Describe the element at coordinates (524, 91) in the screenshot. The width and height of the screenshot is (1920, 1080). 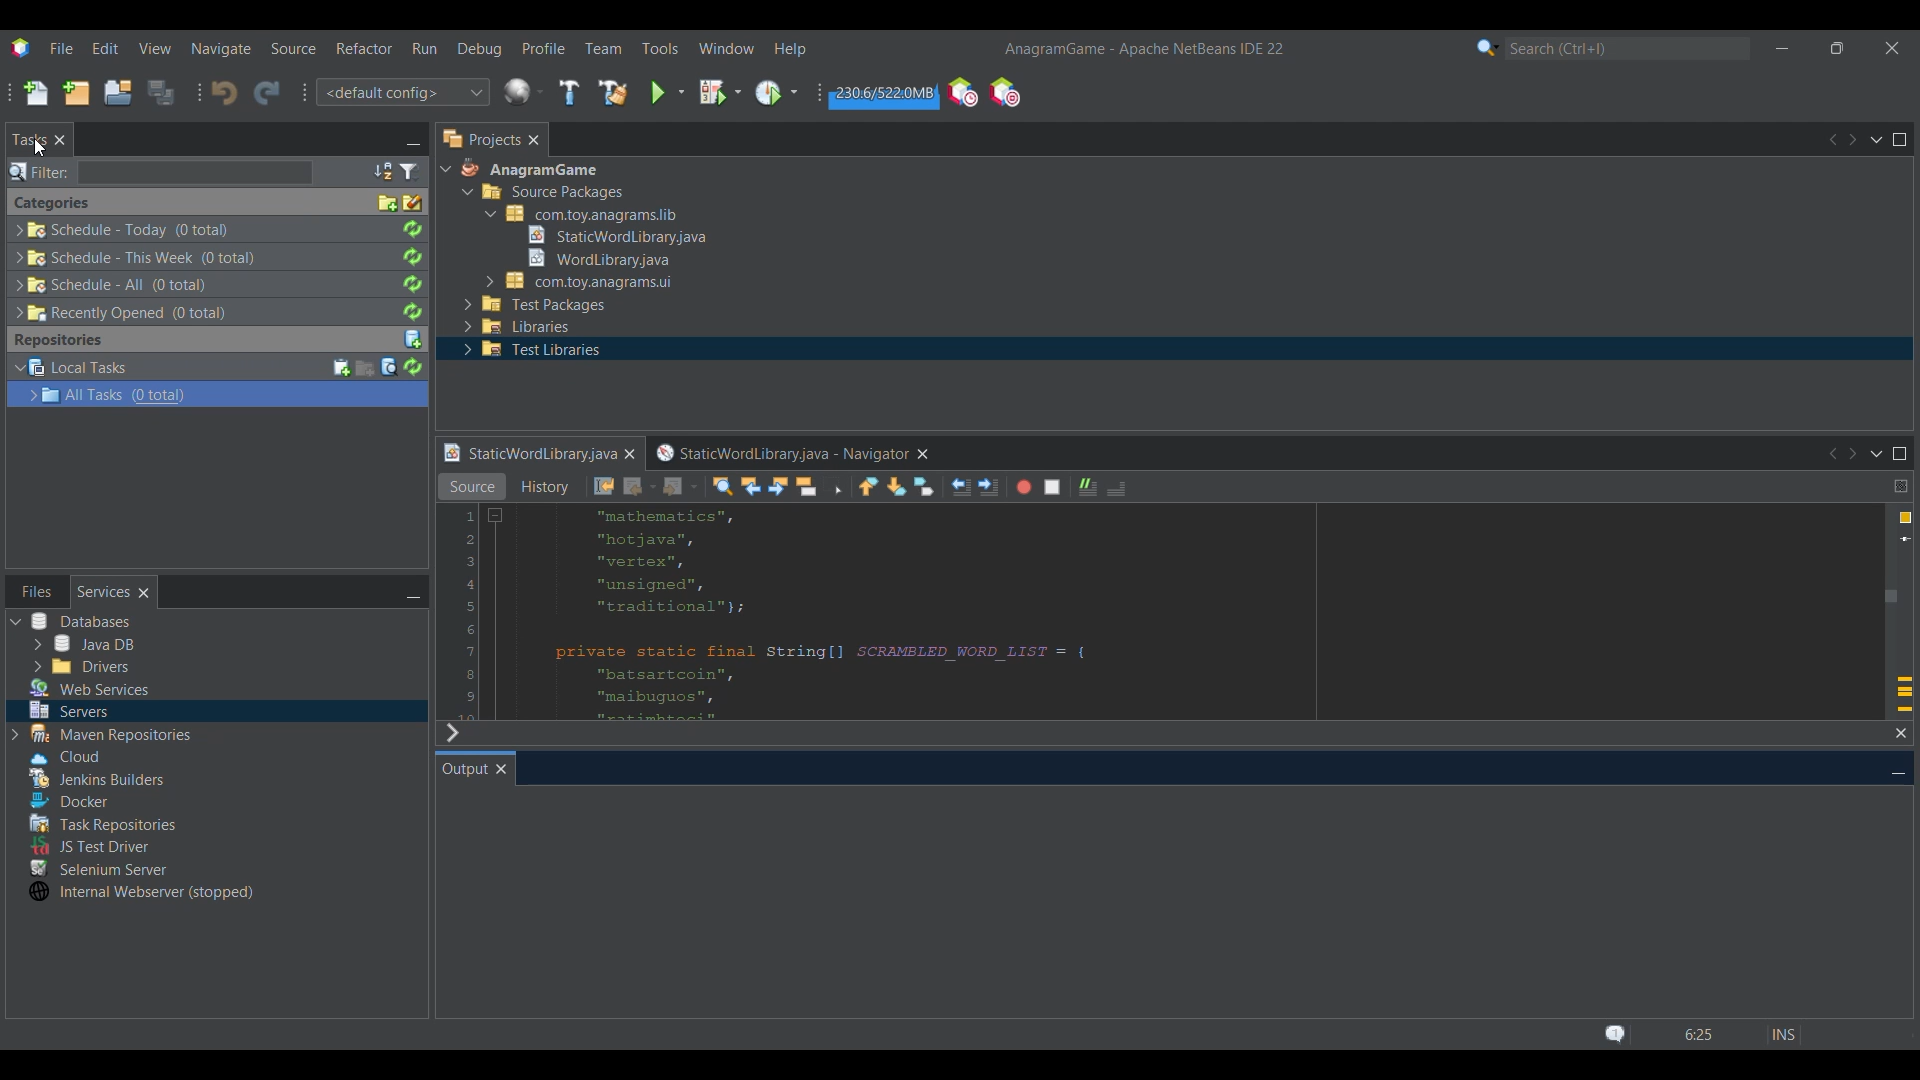
I see `Globe icon` at that location.